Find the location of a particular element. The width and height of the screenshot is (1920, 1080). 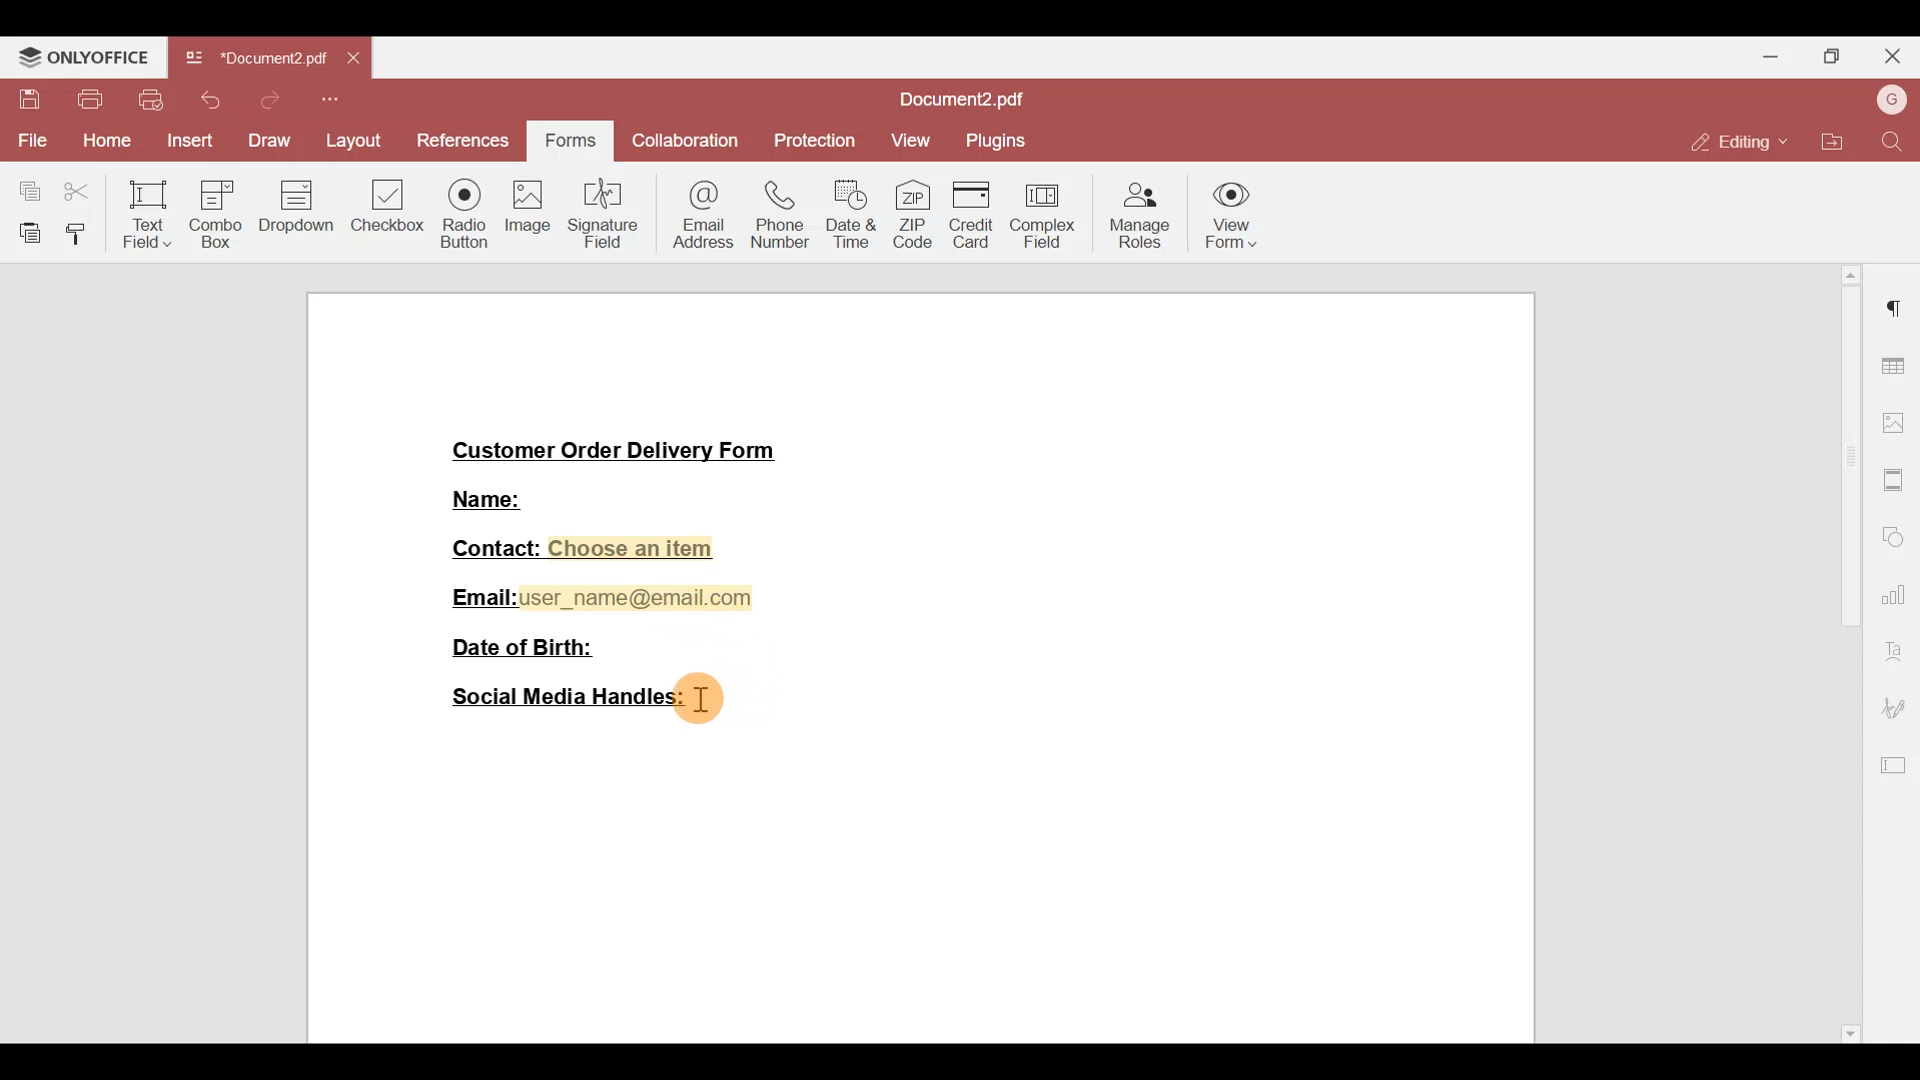

Open file location is located at coordinates (1826, 139).